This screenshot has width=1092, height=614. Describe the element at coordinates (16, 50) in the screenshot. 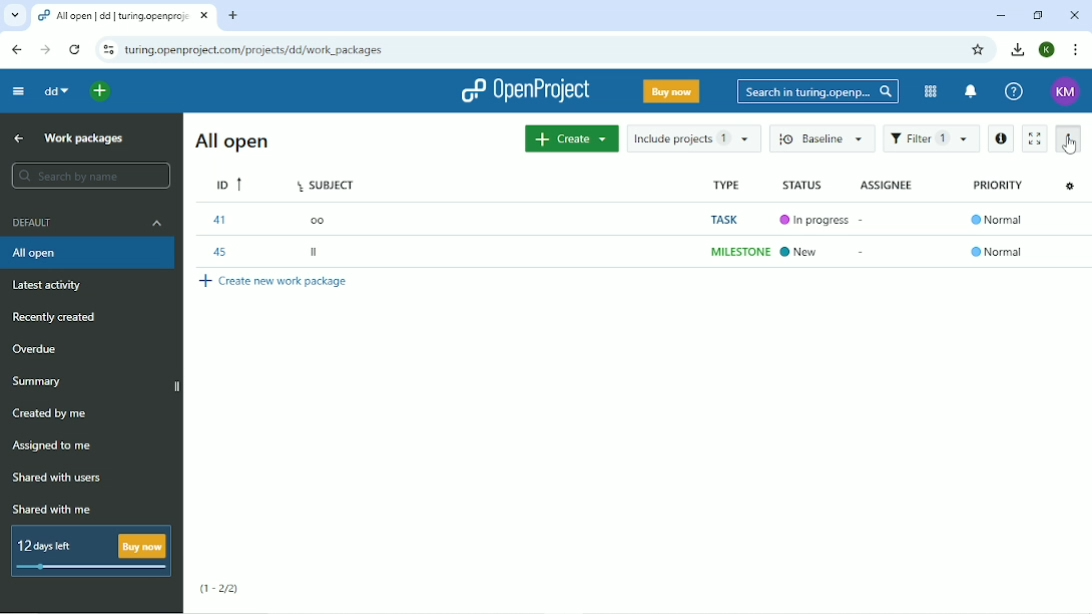

I see `Back` at that location.